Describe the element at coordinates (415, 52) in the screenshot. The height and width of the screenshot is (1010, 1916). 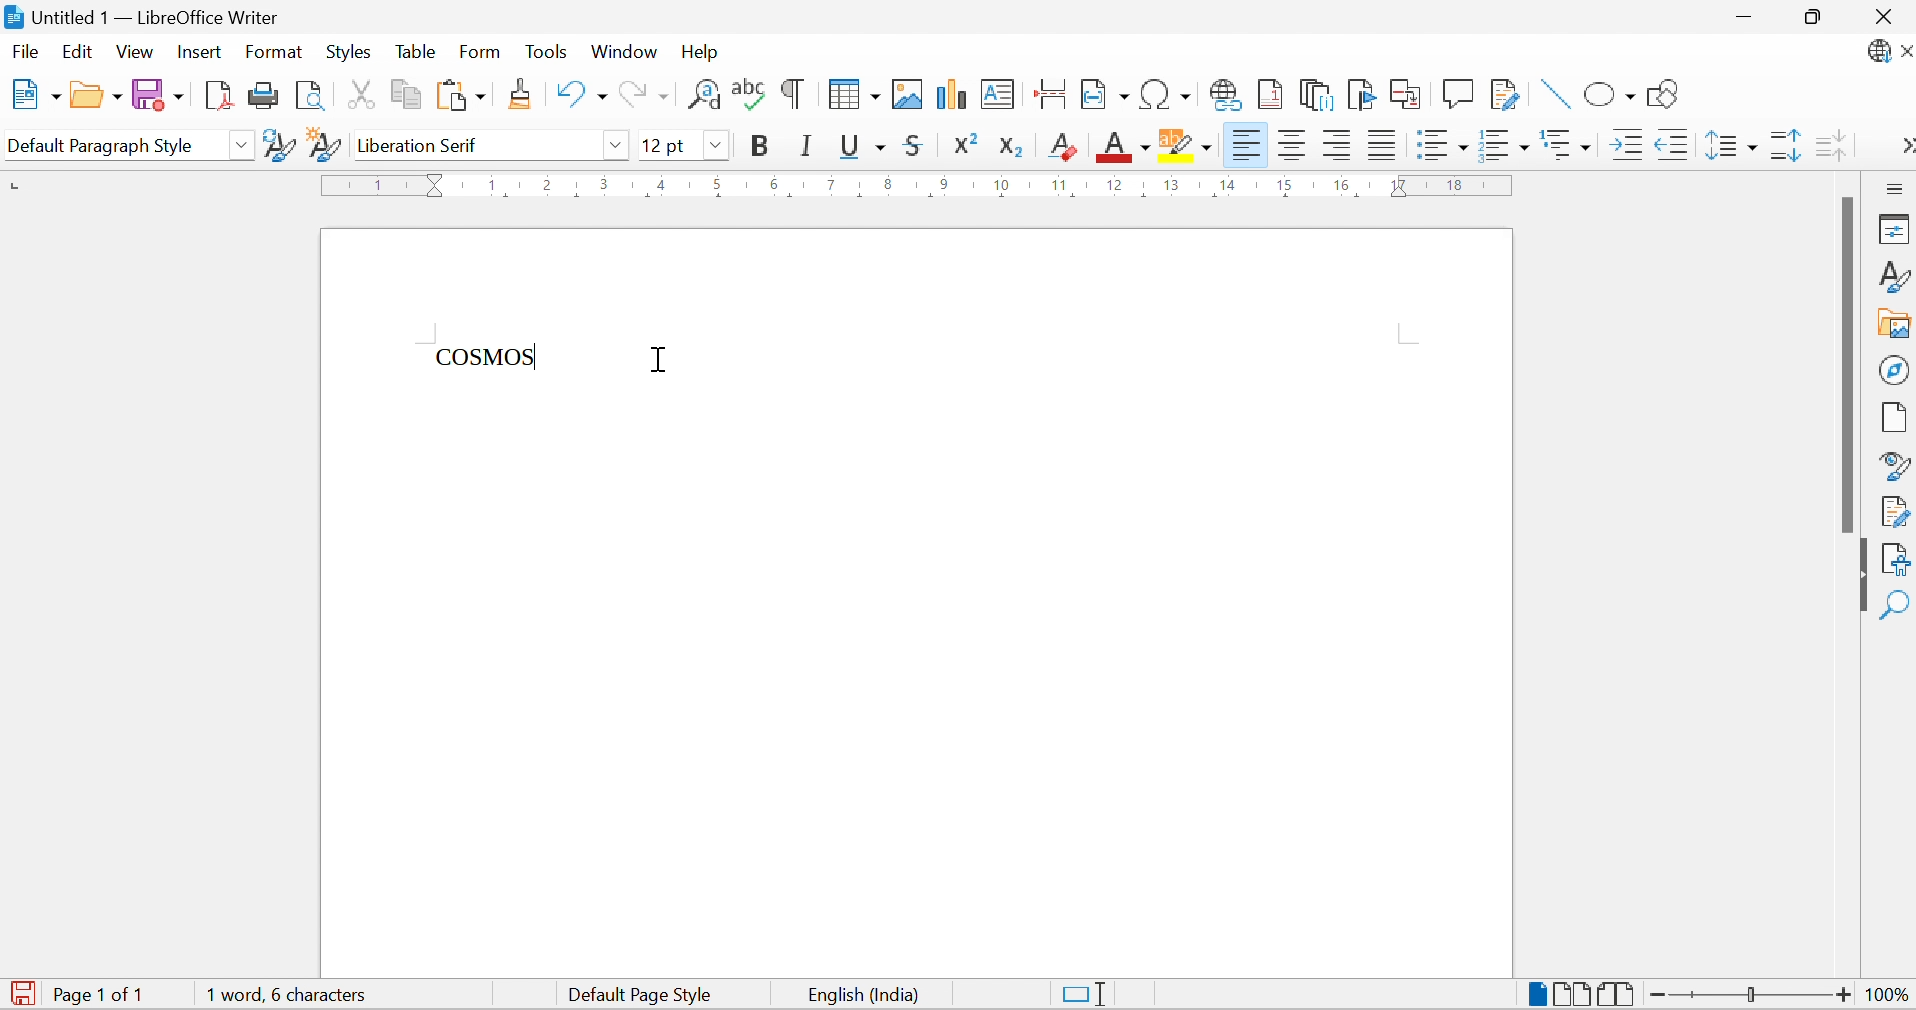
I see `Table` at that location.